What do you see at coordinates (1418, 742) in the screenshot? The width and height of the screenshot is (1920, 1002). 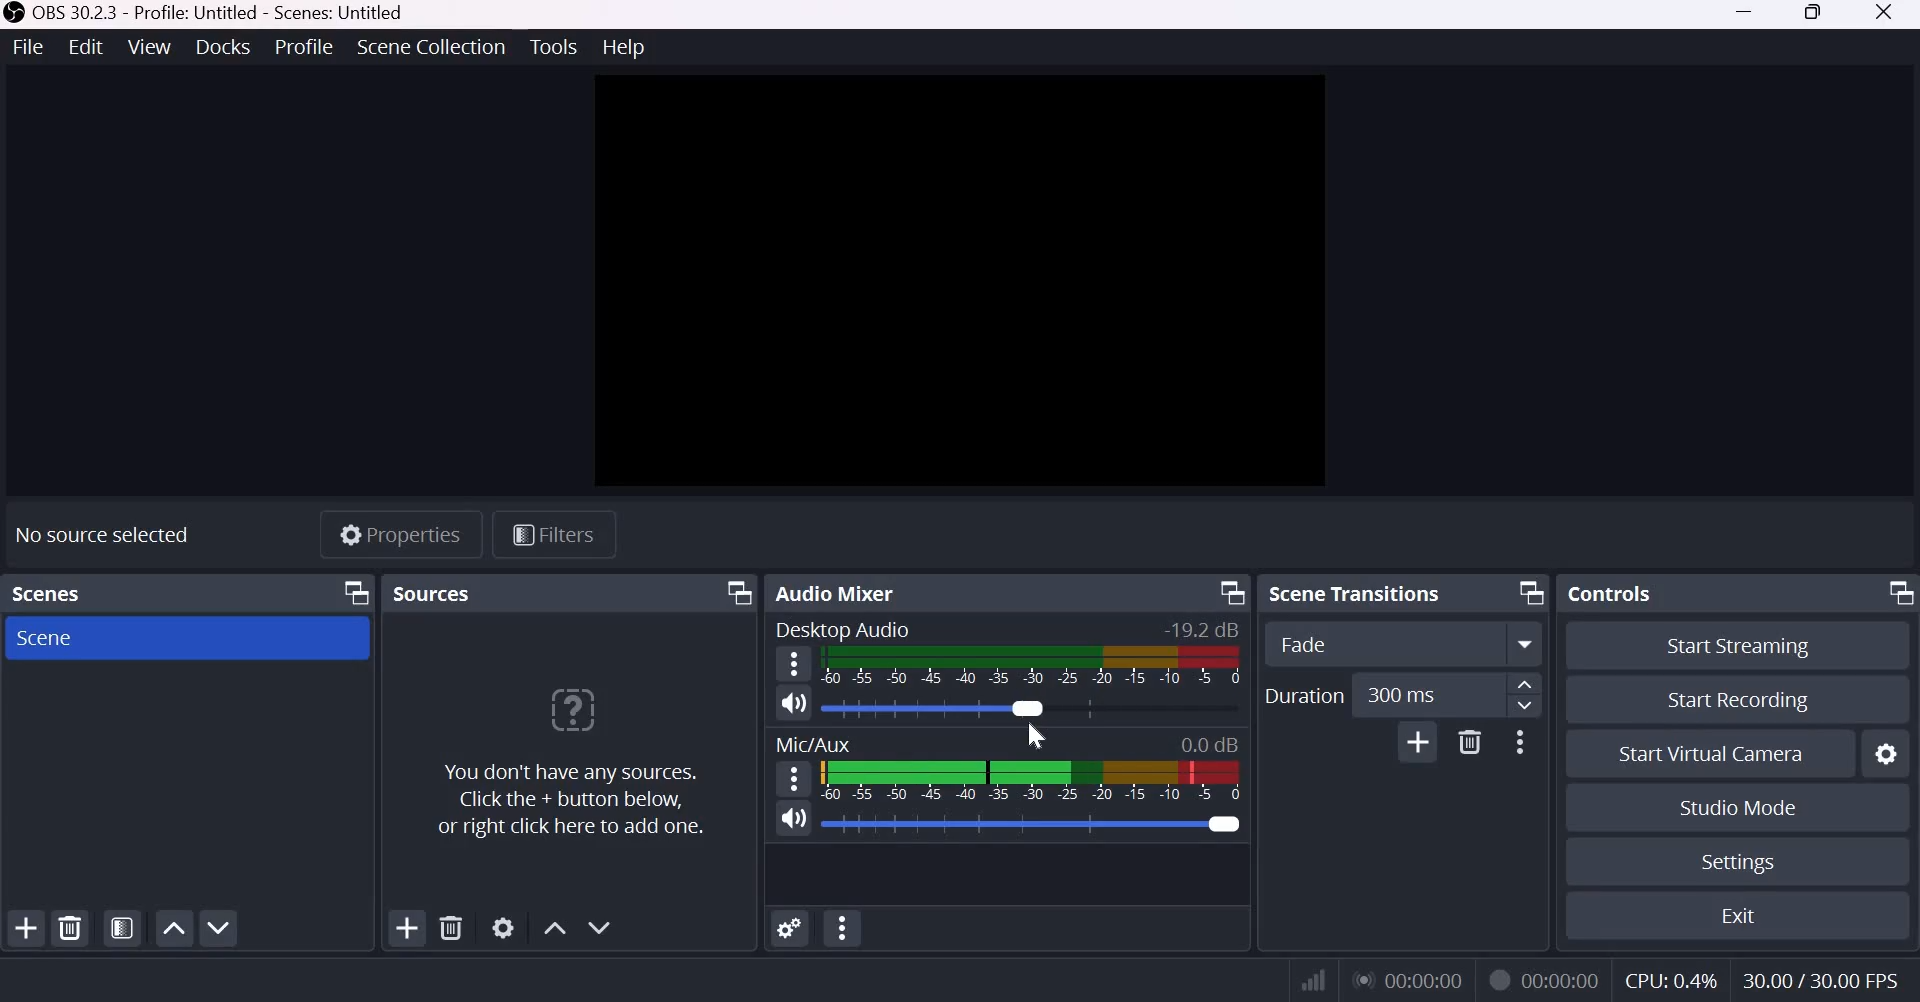 I see `Add Transition` at bounding box center [1418, 742].